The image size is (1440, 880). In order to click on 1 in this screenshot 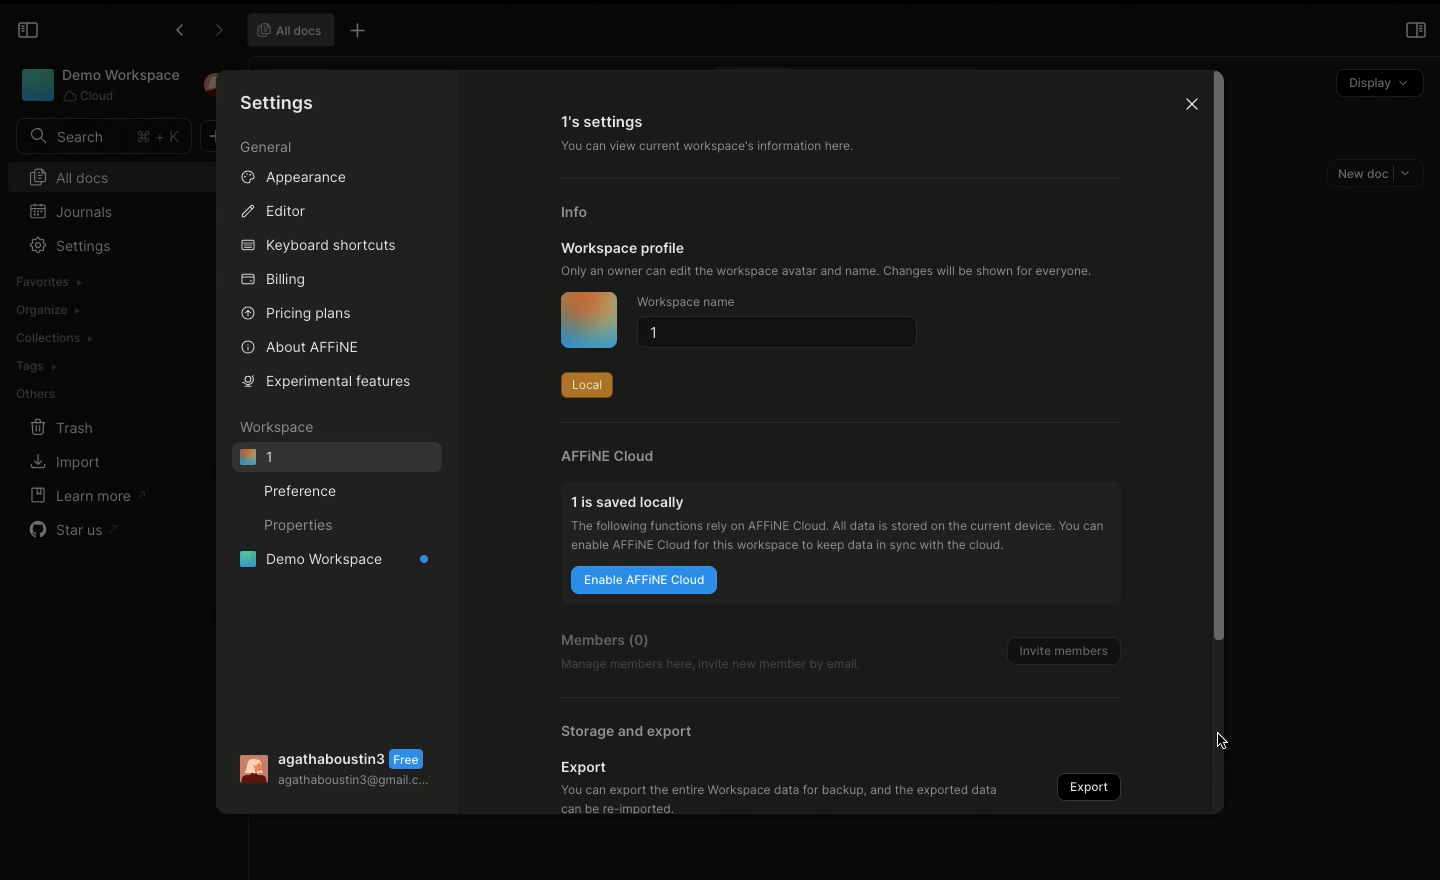, I will do `click(336, 457)`.